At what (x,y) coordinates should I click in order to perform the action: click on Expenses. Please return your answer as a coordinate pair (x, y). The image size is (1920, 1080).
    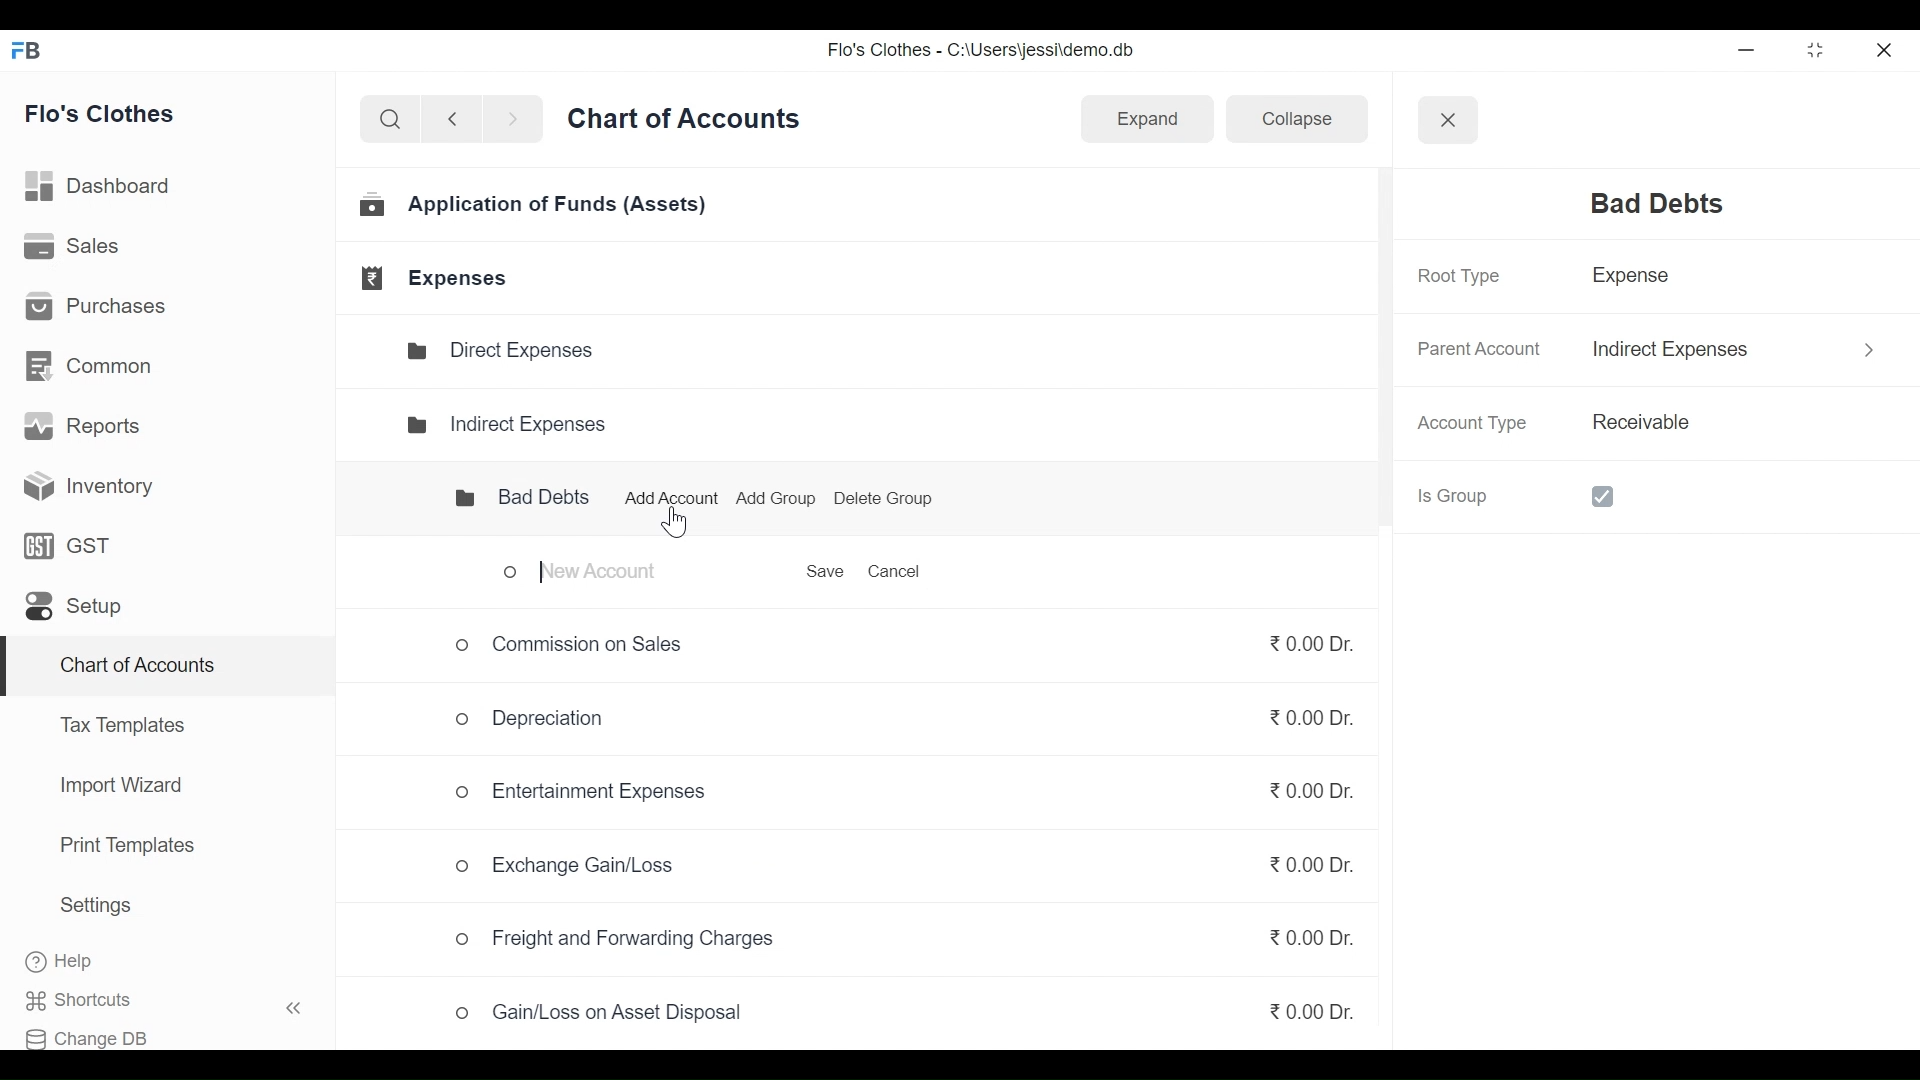
    Looking at the image, I should click on (438, 278).